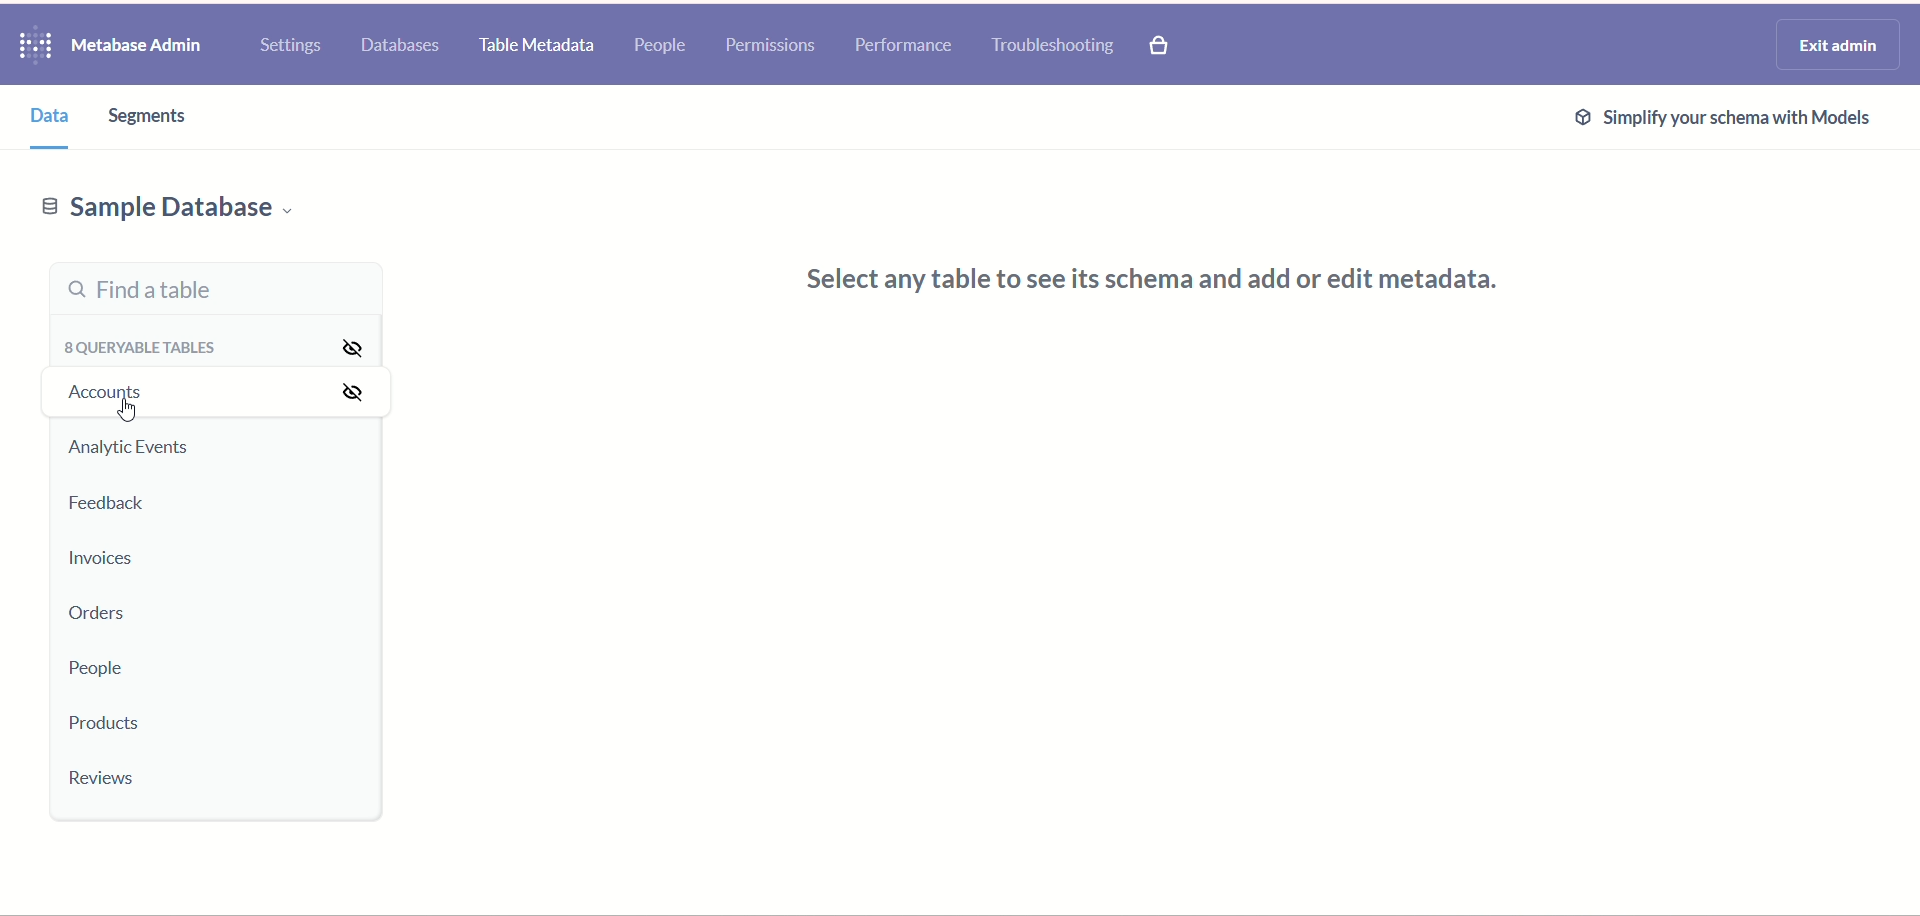 This screenshot has height=916, width=1920. What do you see at coordinates (160, 209) in the screenshot?
I see `sample database` at bounding box center [160, 209].